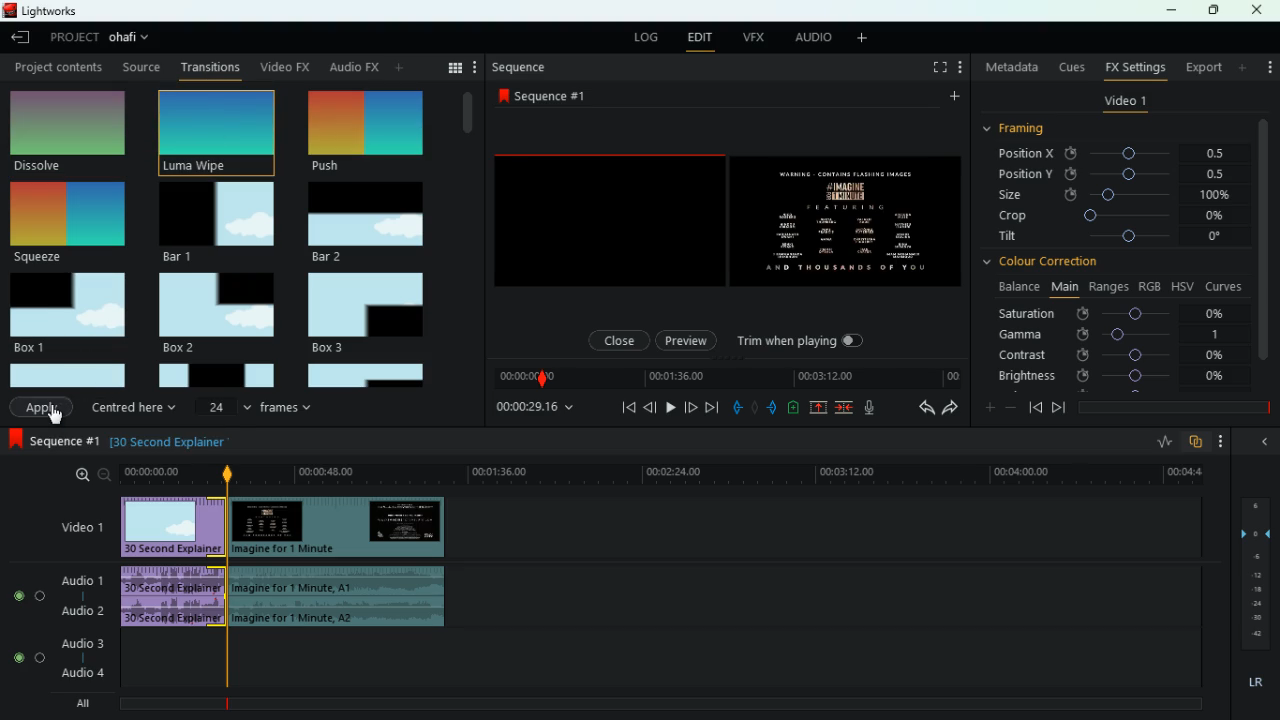 This screenshot has height=720, width=1280. I want to click on charge, so click(794, 408).